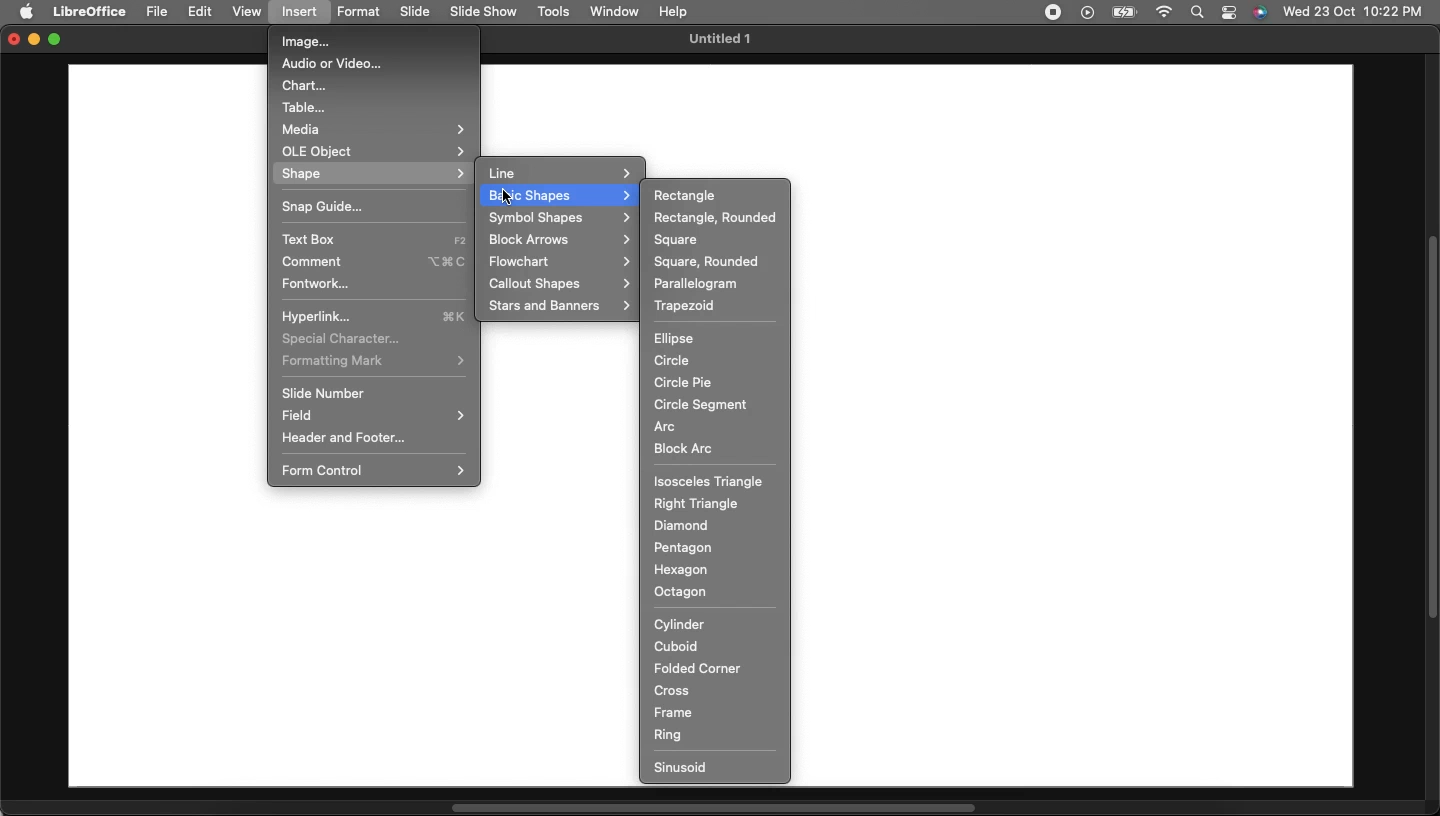  Describe the element at coordinates (561, 173) in the screenshot. I see `Line` at that location.